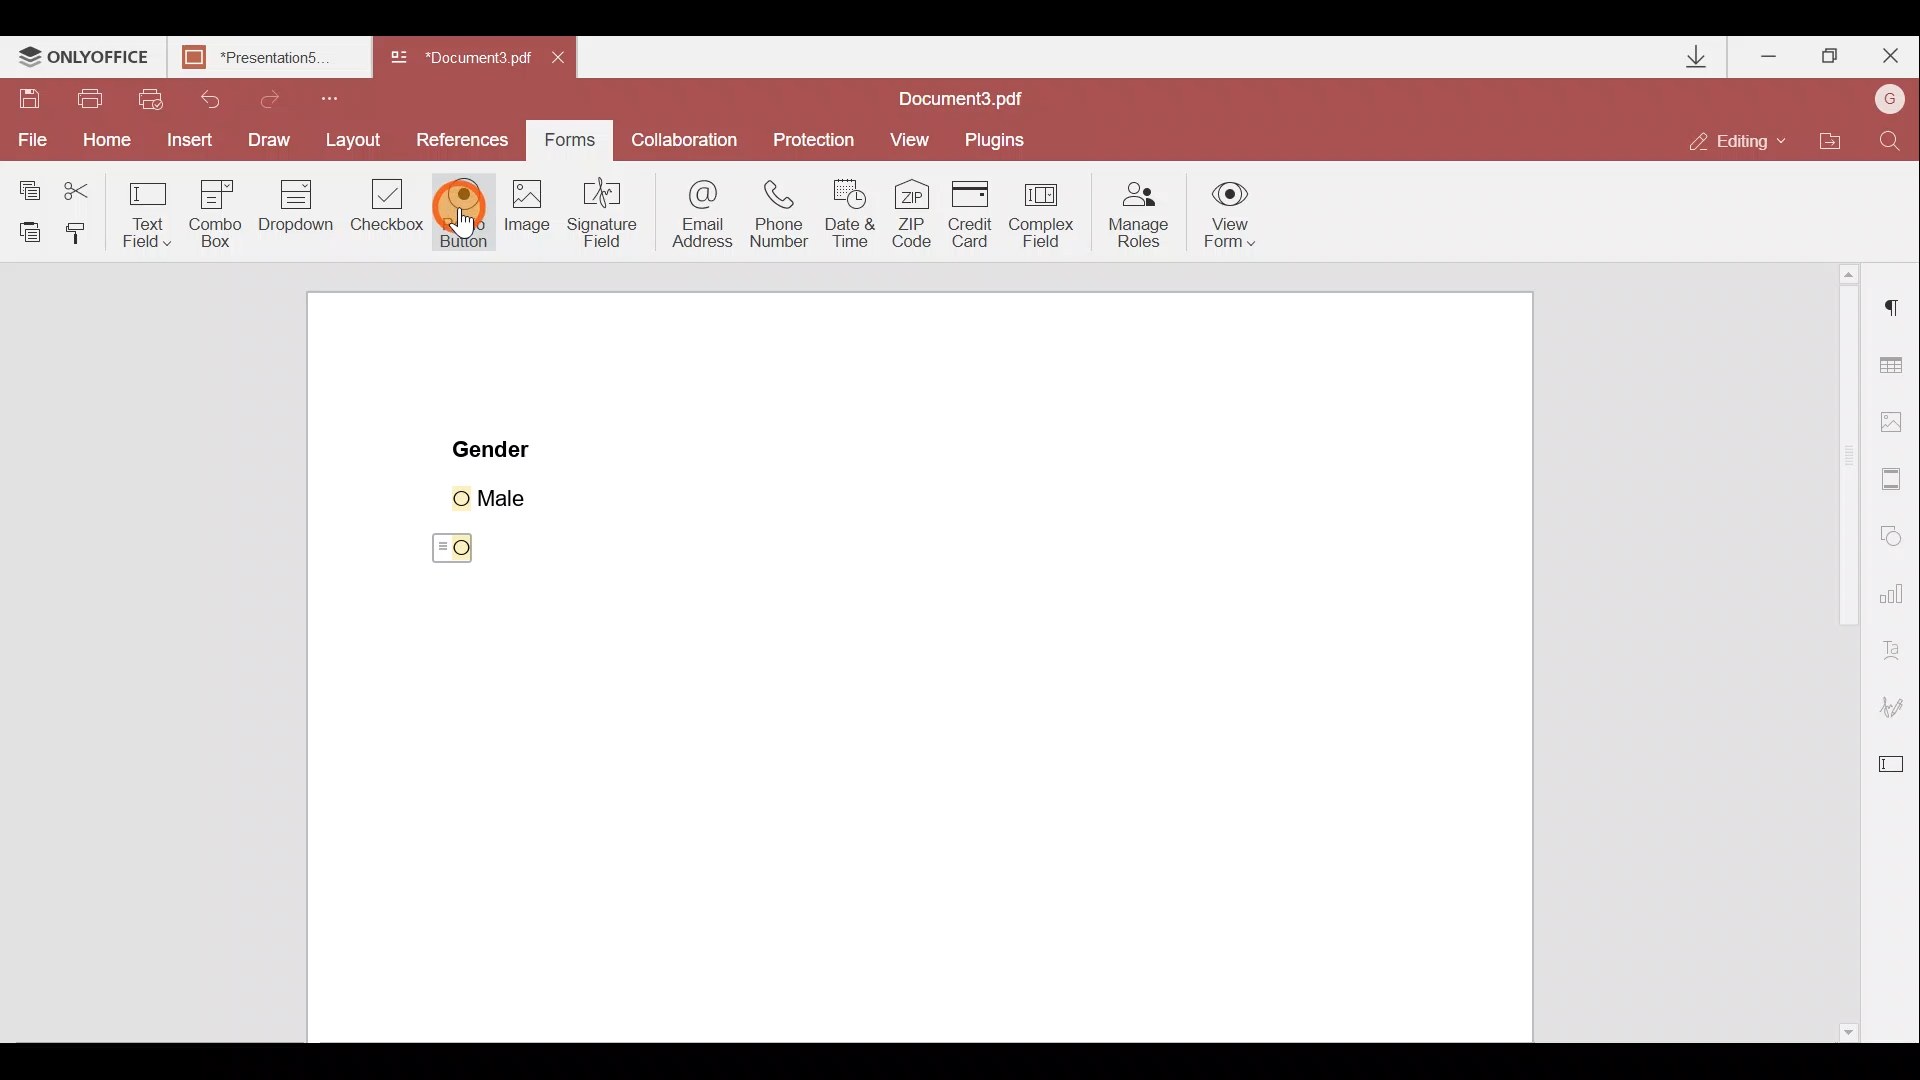 The height and width of the screenshot is (1080, 1920). I want to click on Document name, so click(966, 96).